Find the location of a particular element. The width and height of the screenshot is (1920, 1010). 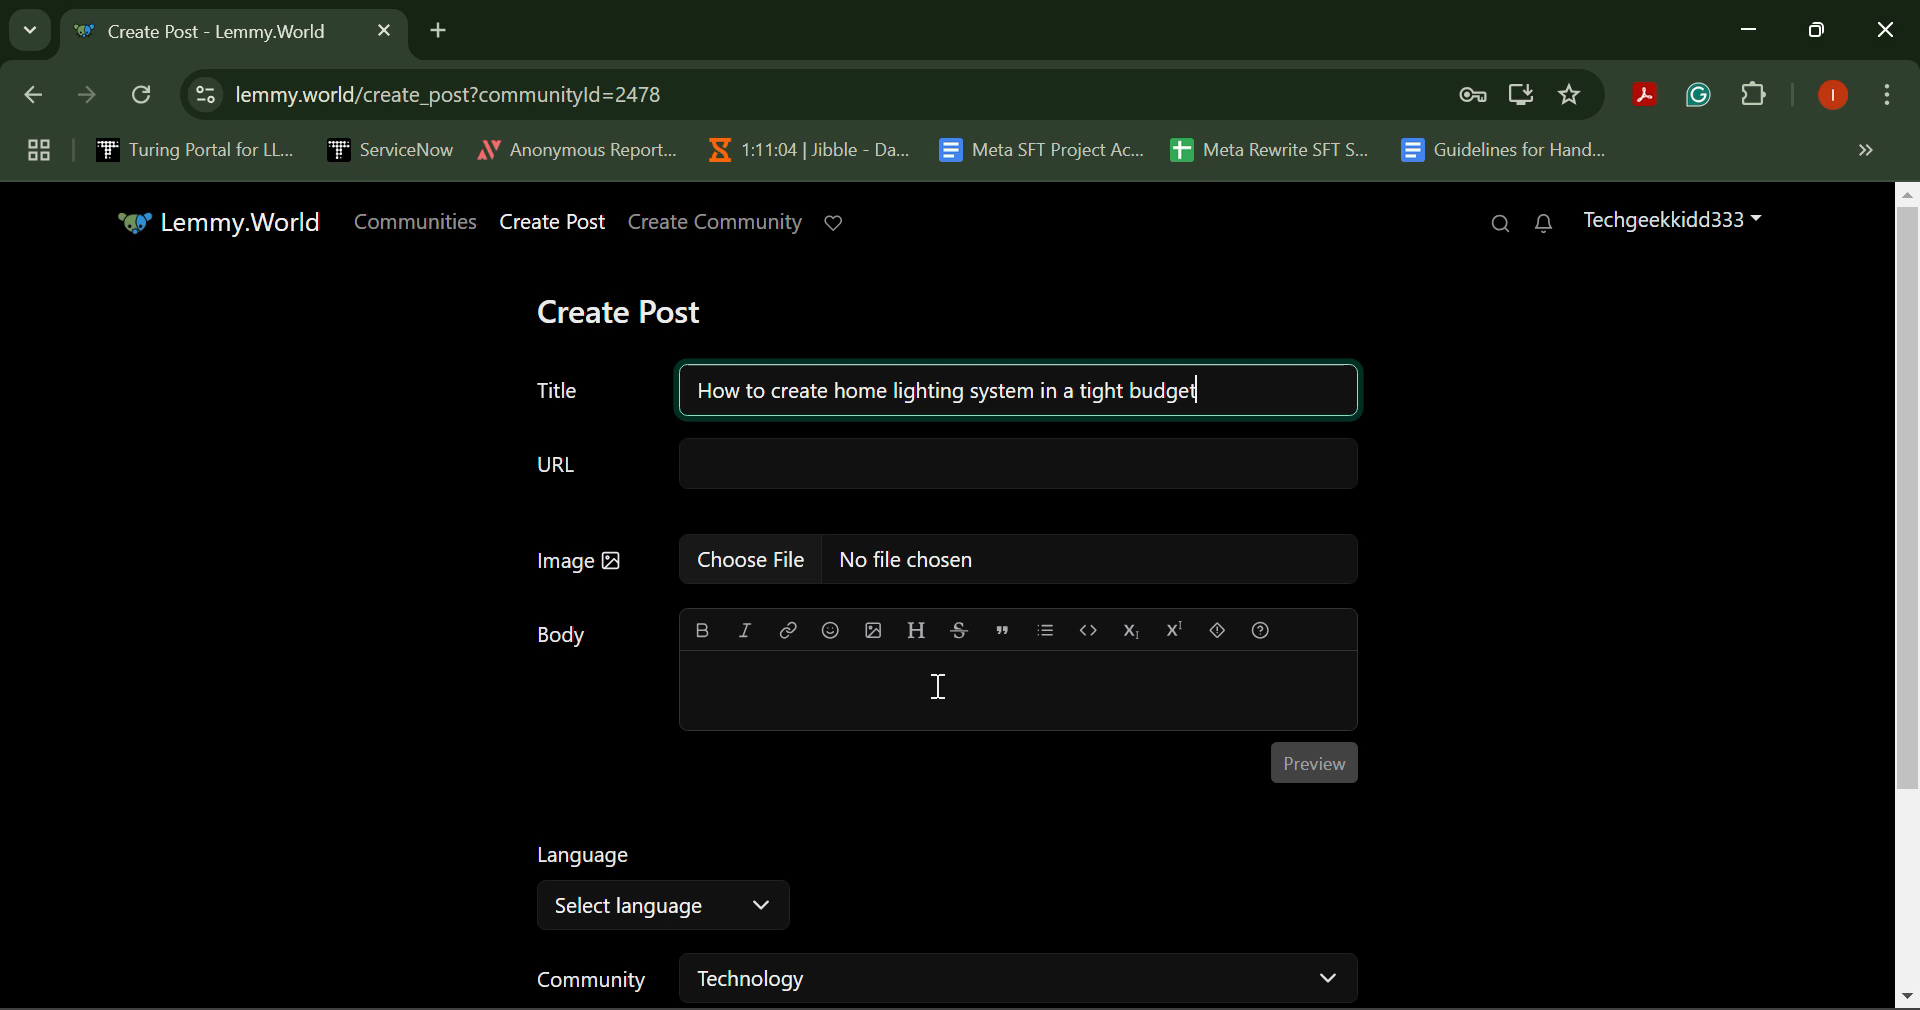

Donate to Lemmy is located at coordinates (836, 223).